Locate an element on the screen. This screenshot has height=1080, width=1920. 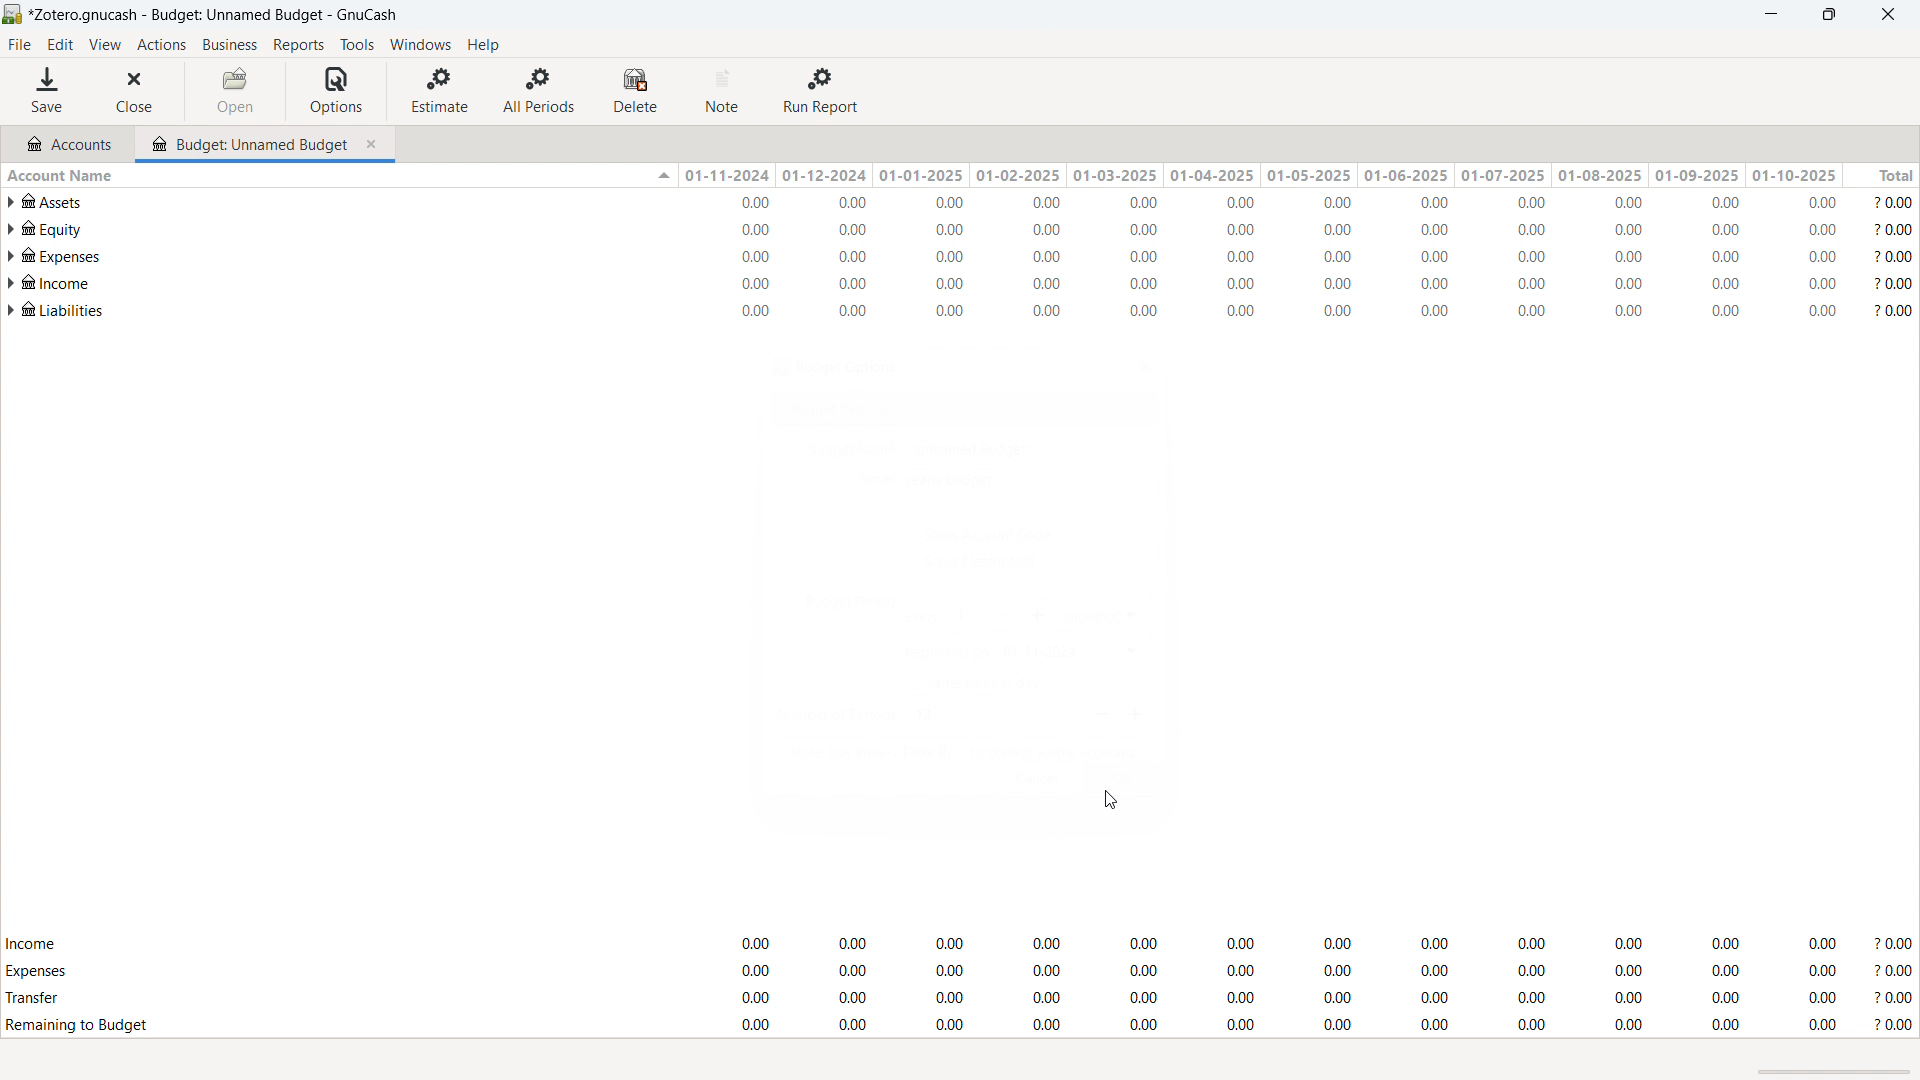
scrollbar is located at coordinates (1836, 1073).